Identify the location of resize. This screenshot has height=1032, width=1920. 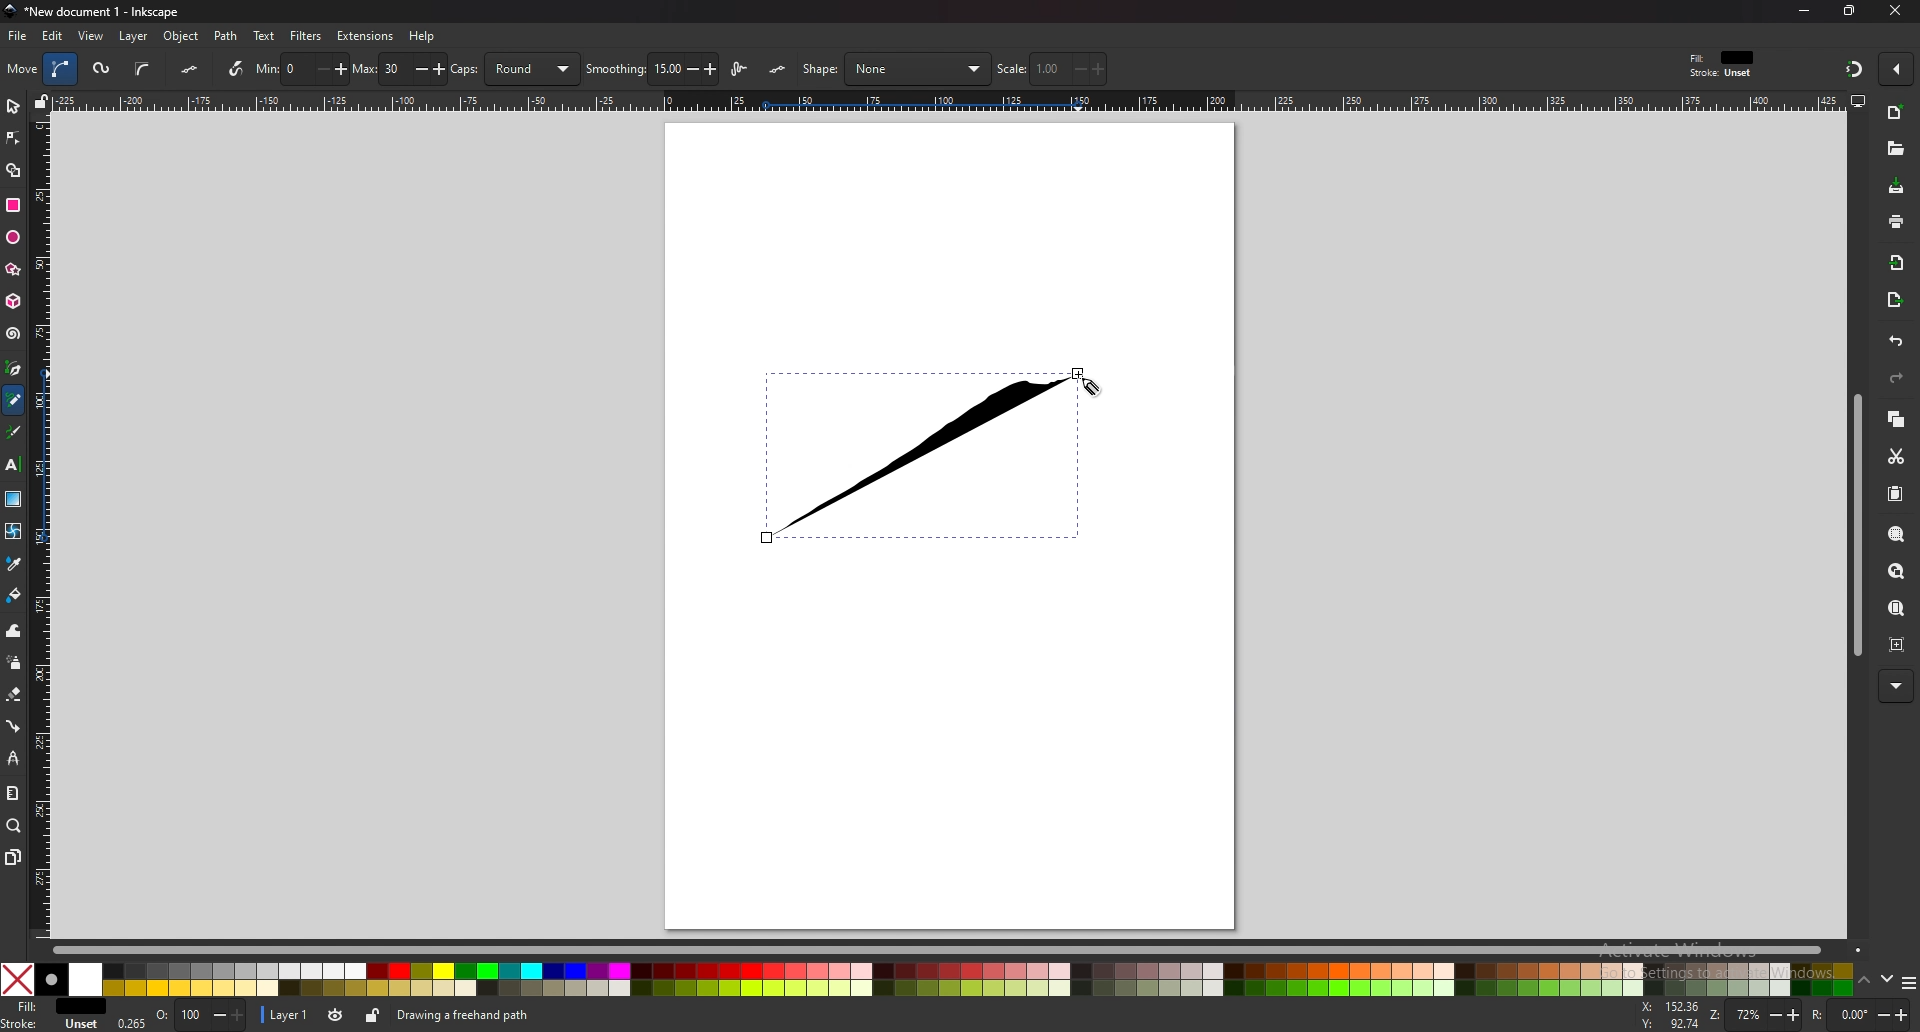
(1847, 11).